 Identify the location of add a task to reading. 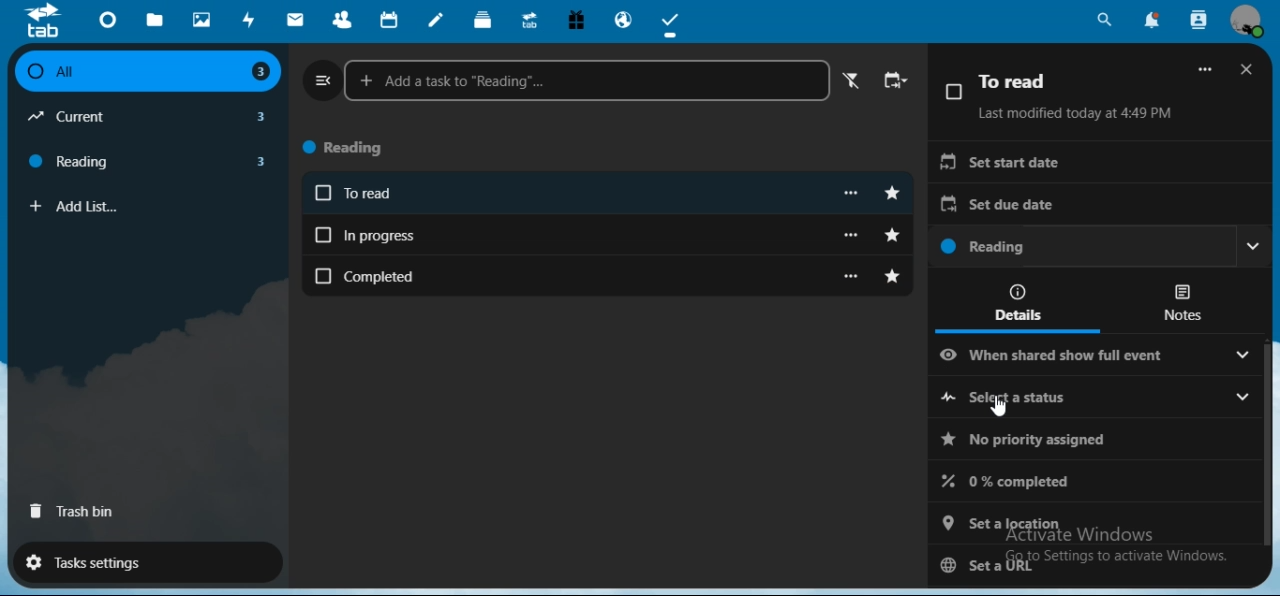
(588, 81).